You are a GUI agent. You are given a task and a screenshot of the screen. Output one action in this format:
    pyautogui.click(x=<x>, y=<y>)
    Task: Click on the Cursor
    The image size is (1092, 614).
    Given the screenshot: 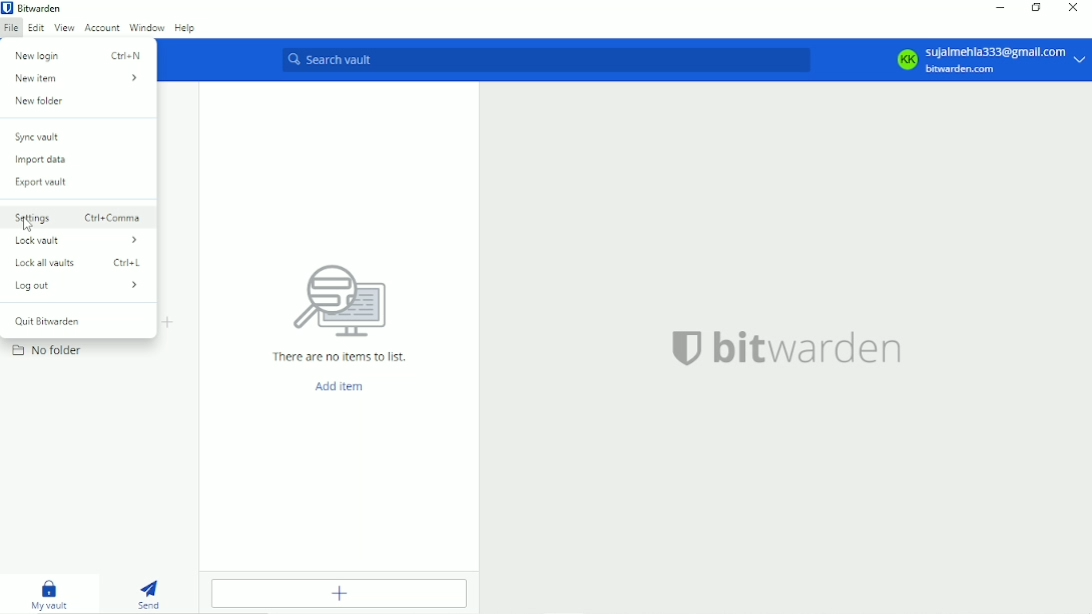 What is the action you would take?
    pyautogui.click(x=27, y=224)
    